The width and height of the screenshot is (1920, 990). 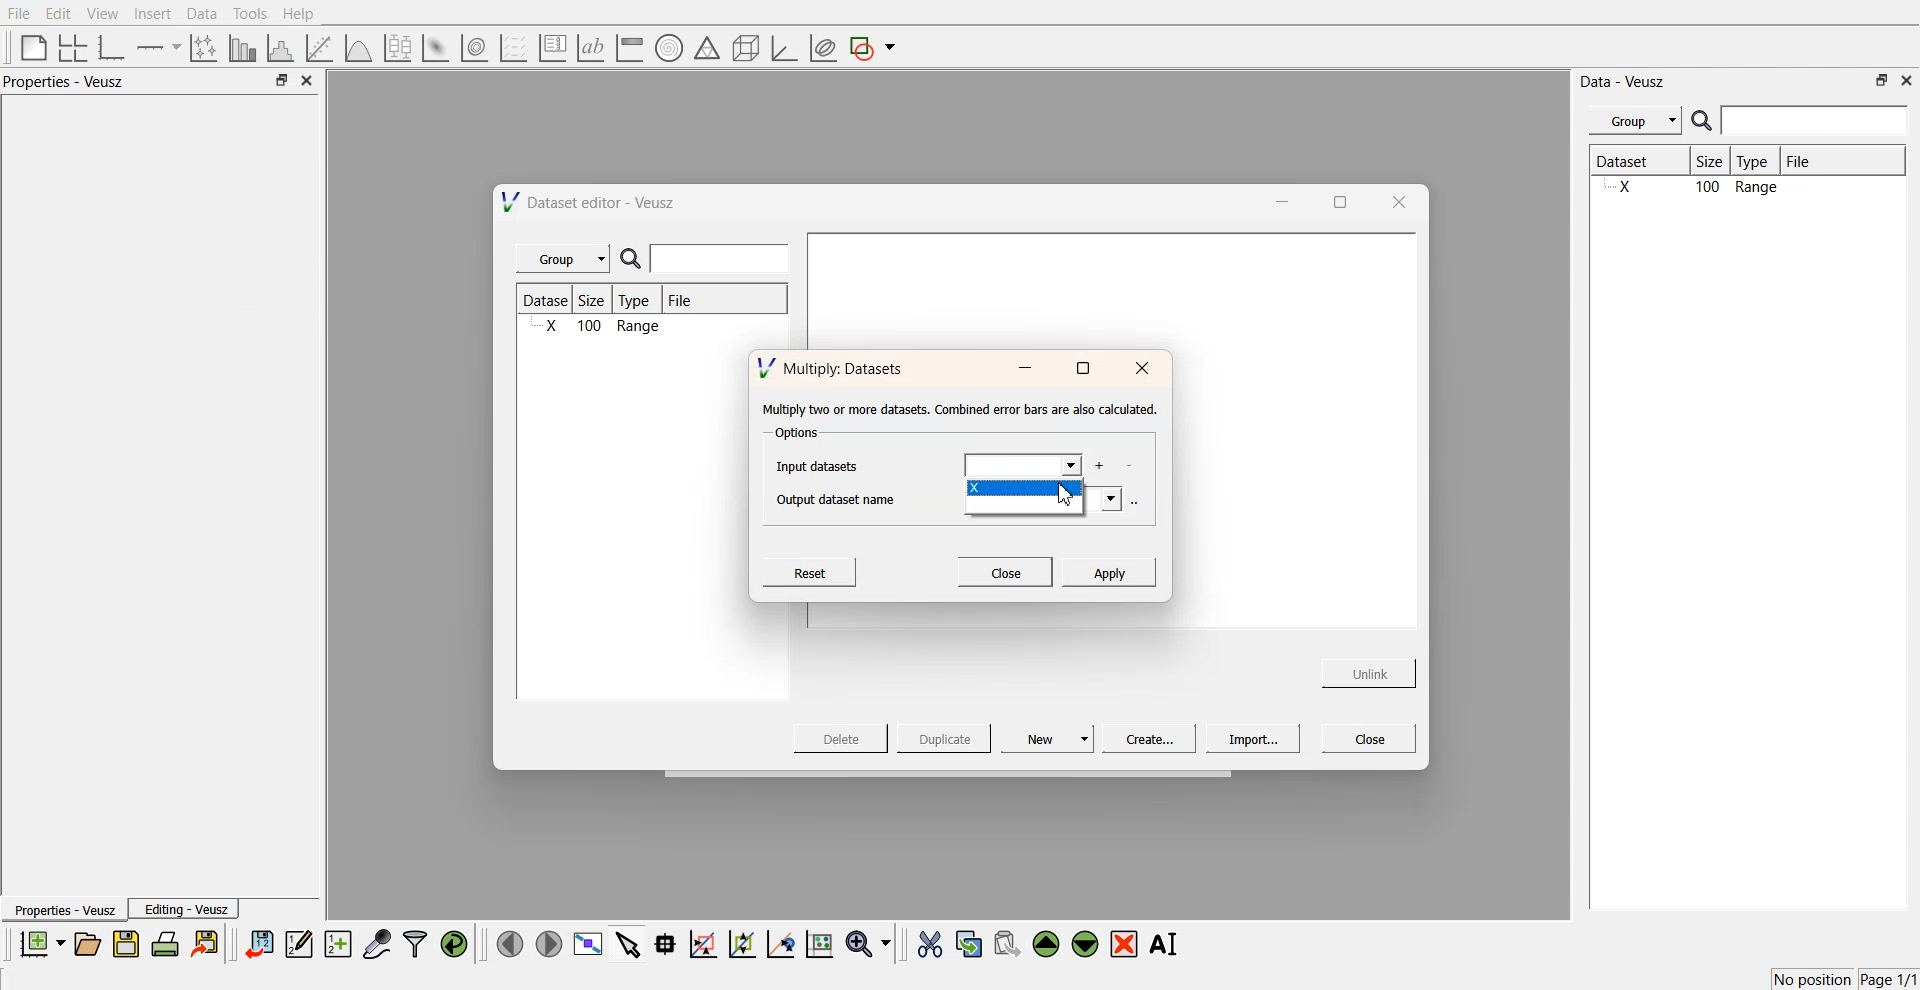 What do you see at coordinates (69, 82) in the screenshot?
I see `Properties - Veusz` at bounding box center [69, 82].